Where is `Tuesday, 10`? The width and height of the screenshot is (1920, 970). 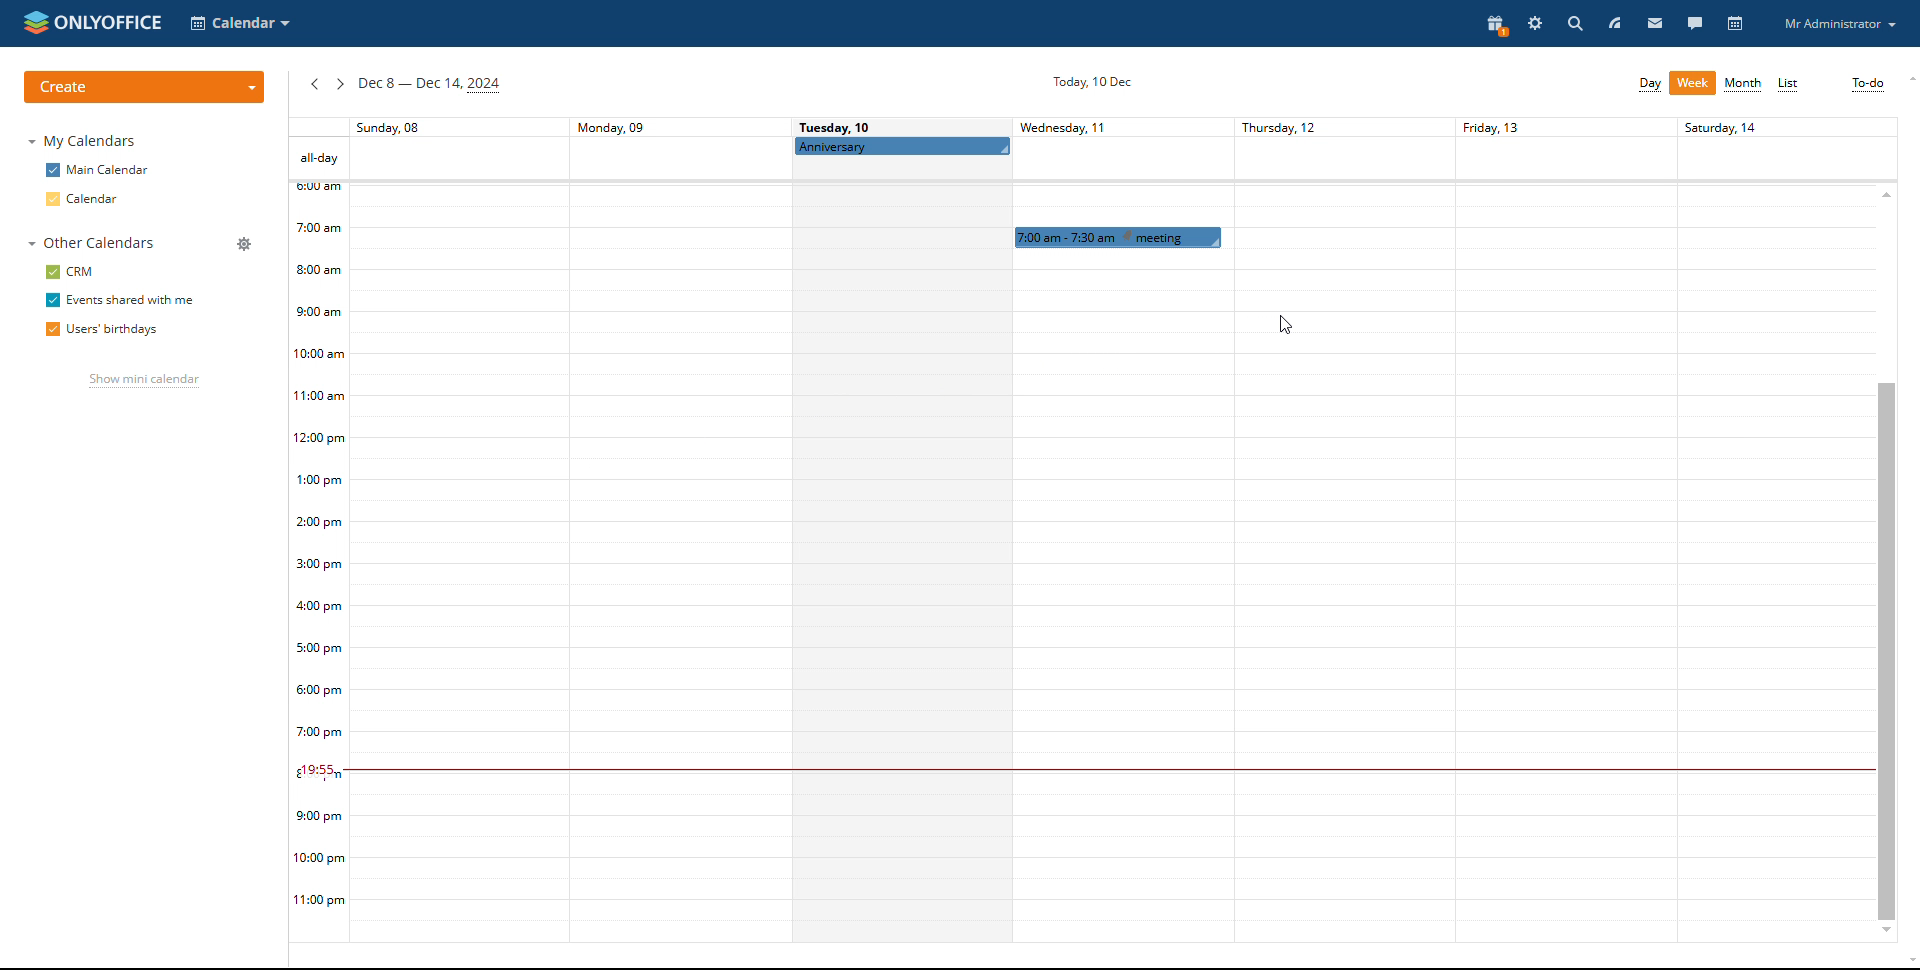 Tuesday, 10 is located at coordinates (837, 126).